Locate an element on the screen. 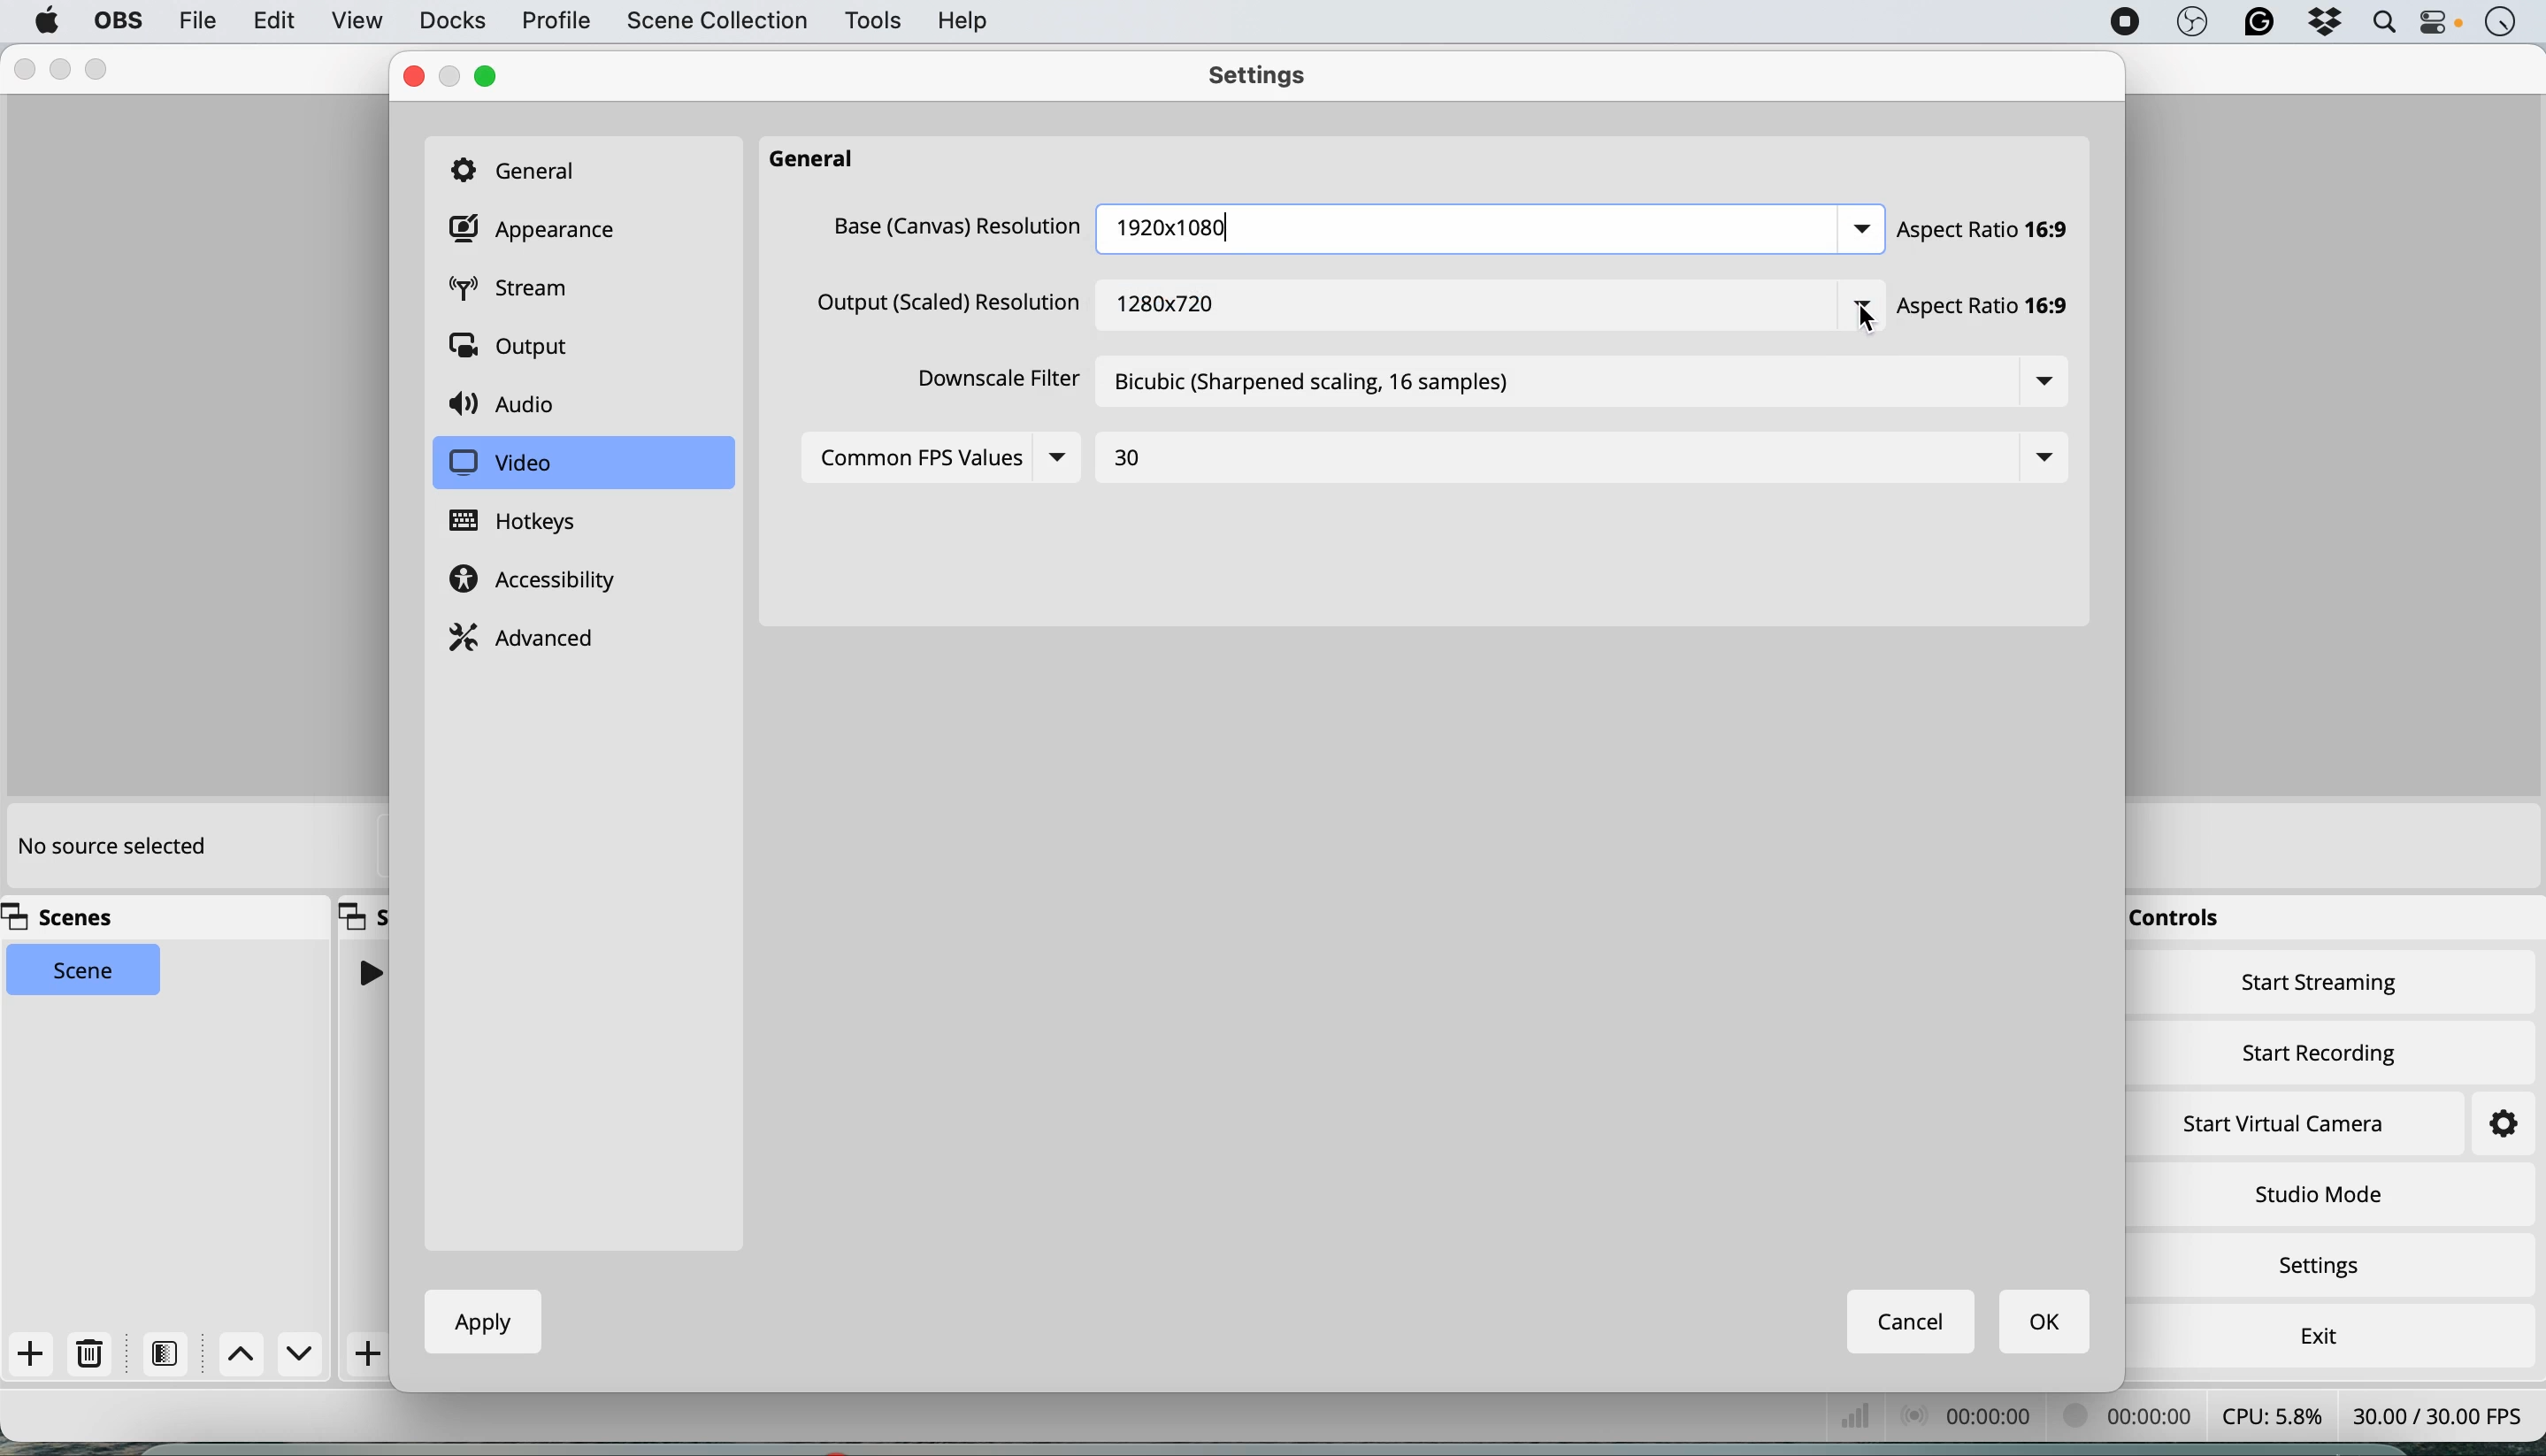  Add Scene  is located at coordinates (371, 1354).